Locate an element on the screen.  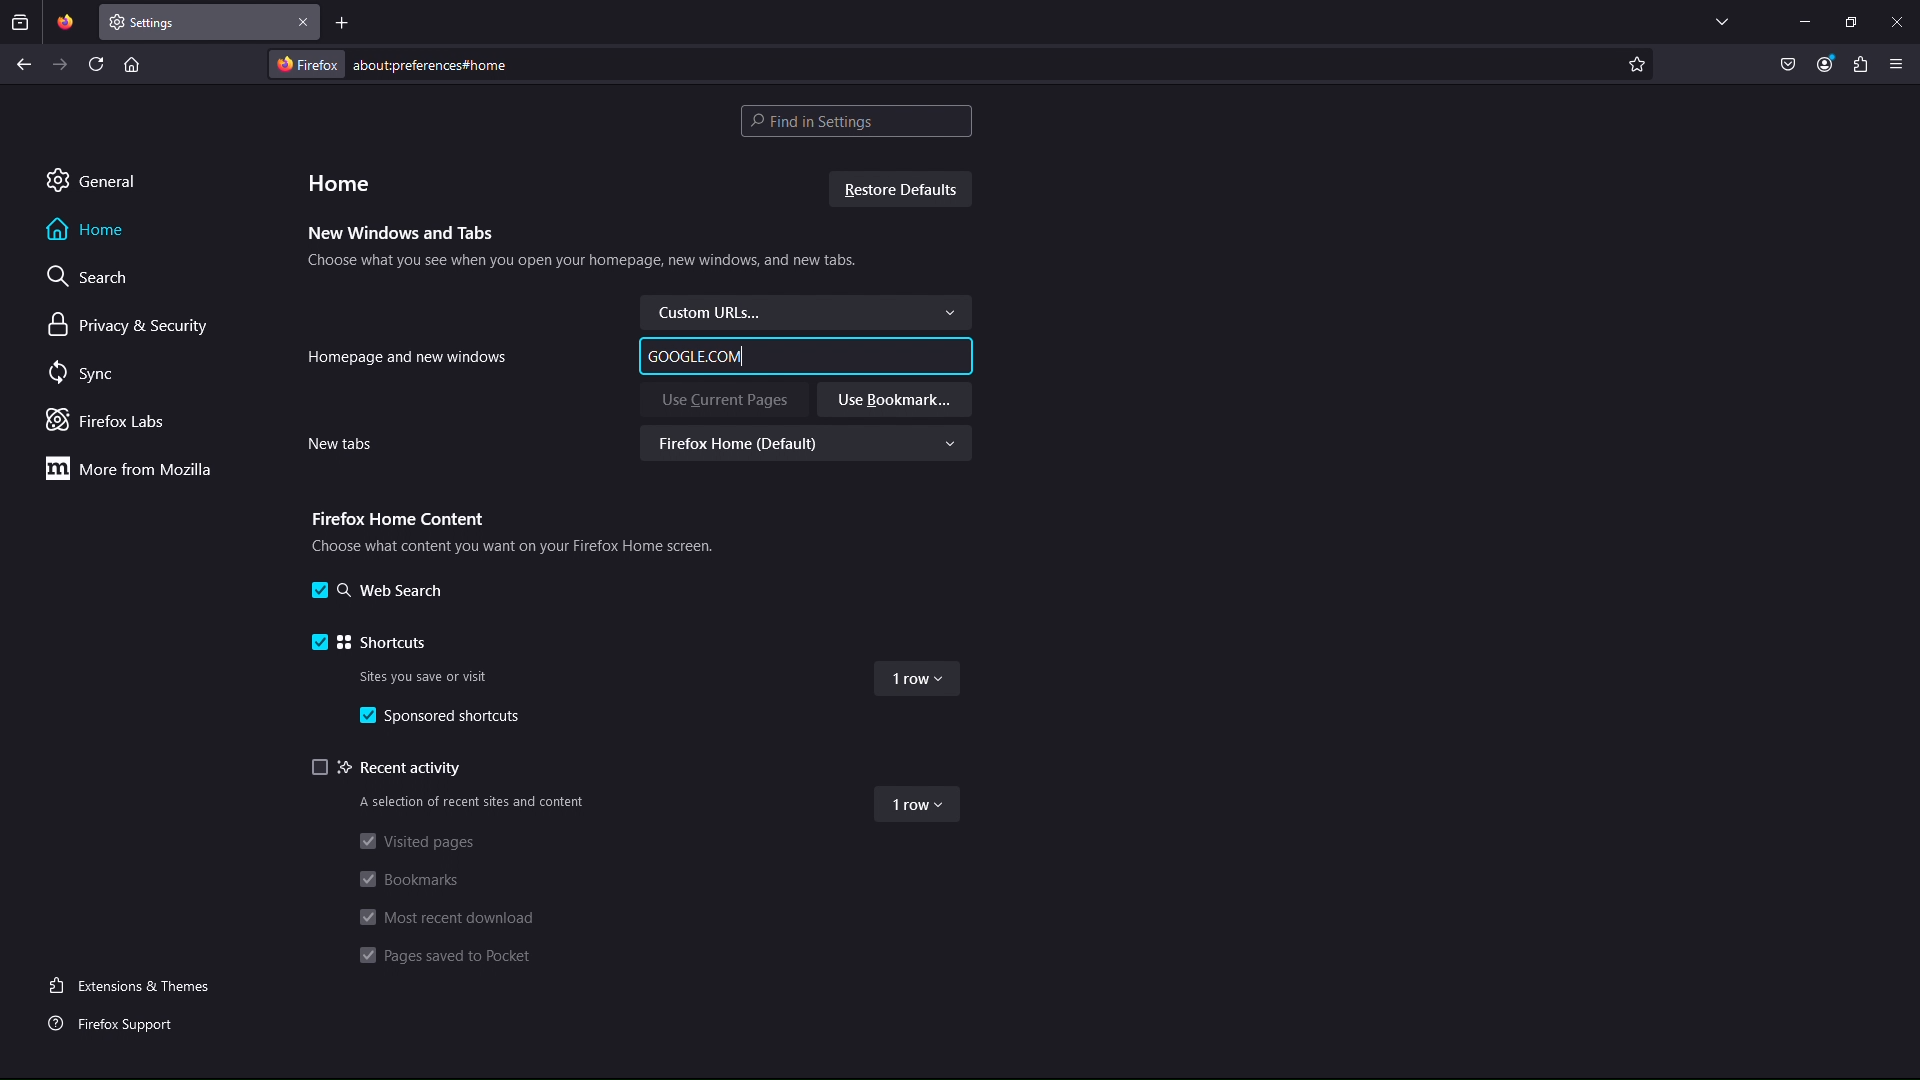
Close is located at coordinates (1896, 21).